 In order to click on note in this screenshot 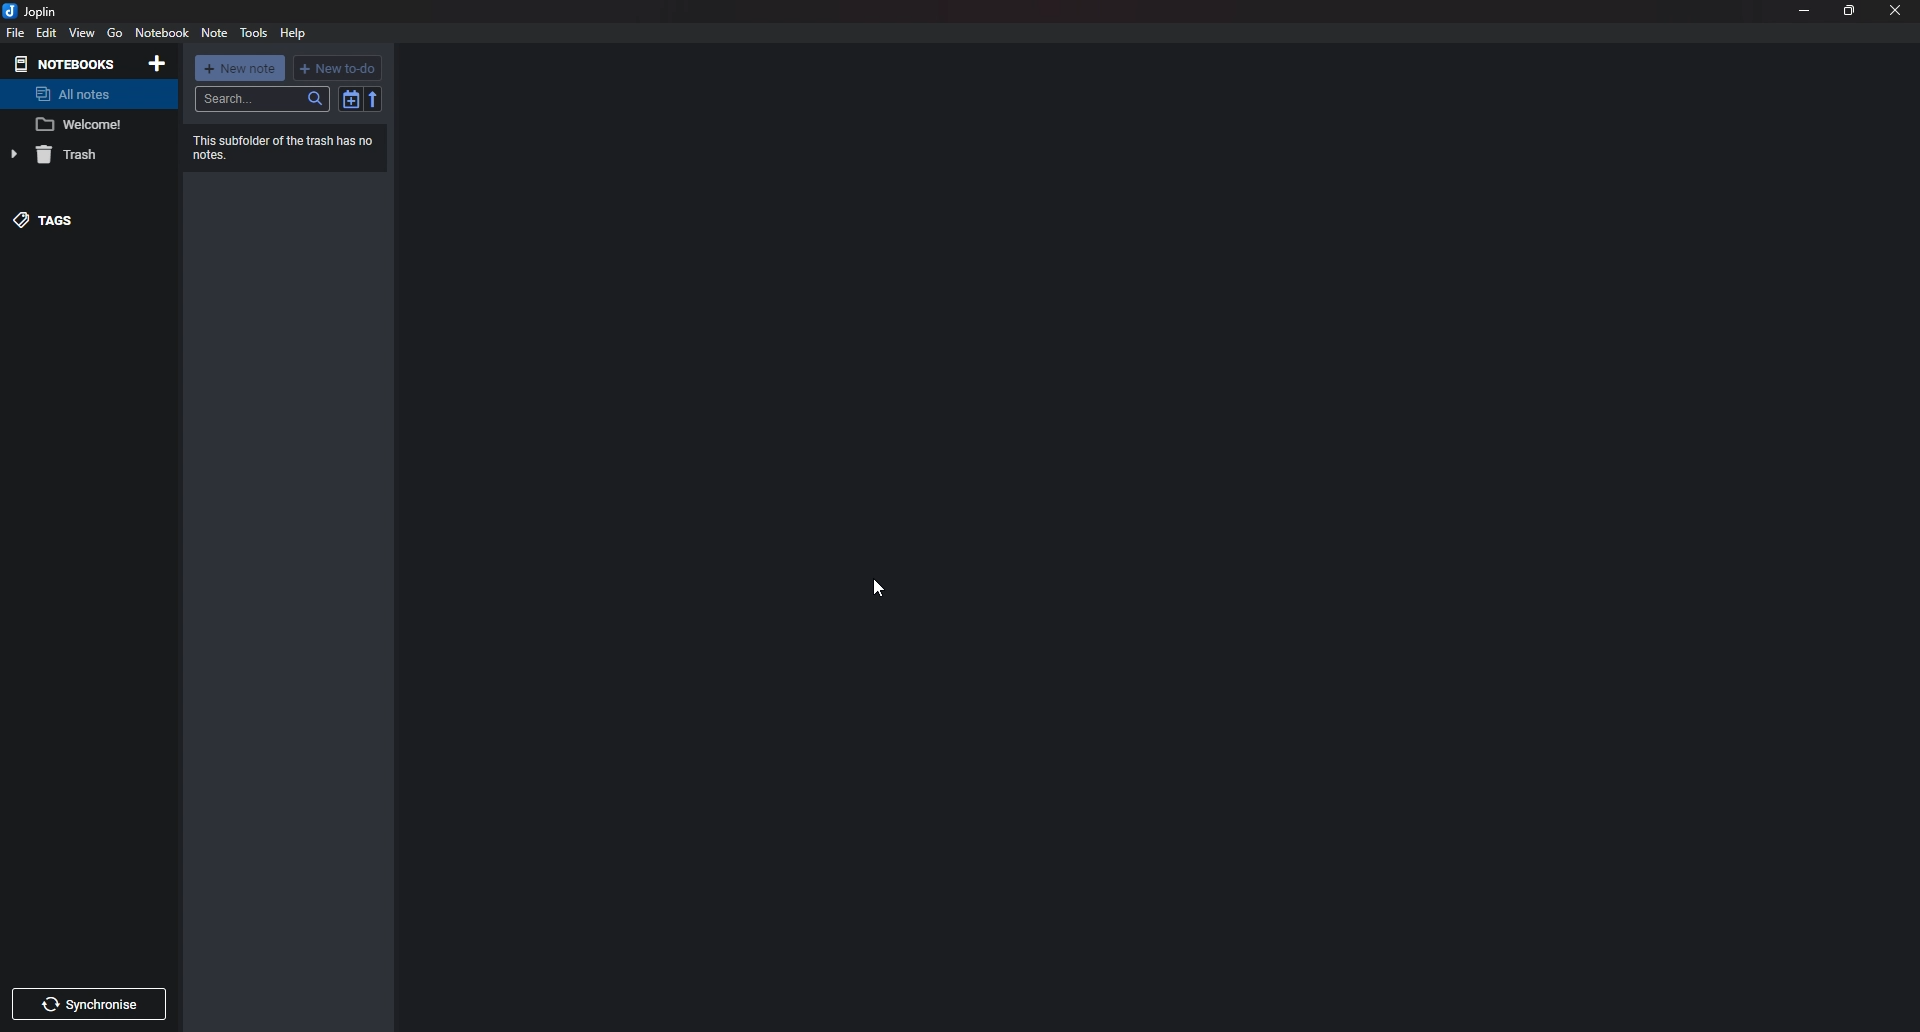, I will do `click(85, 124)`.